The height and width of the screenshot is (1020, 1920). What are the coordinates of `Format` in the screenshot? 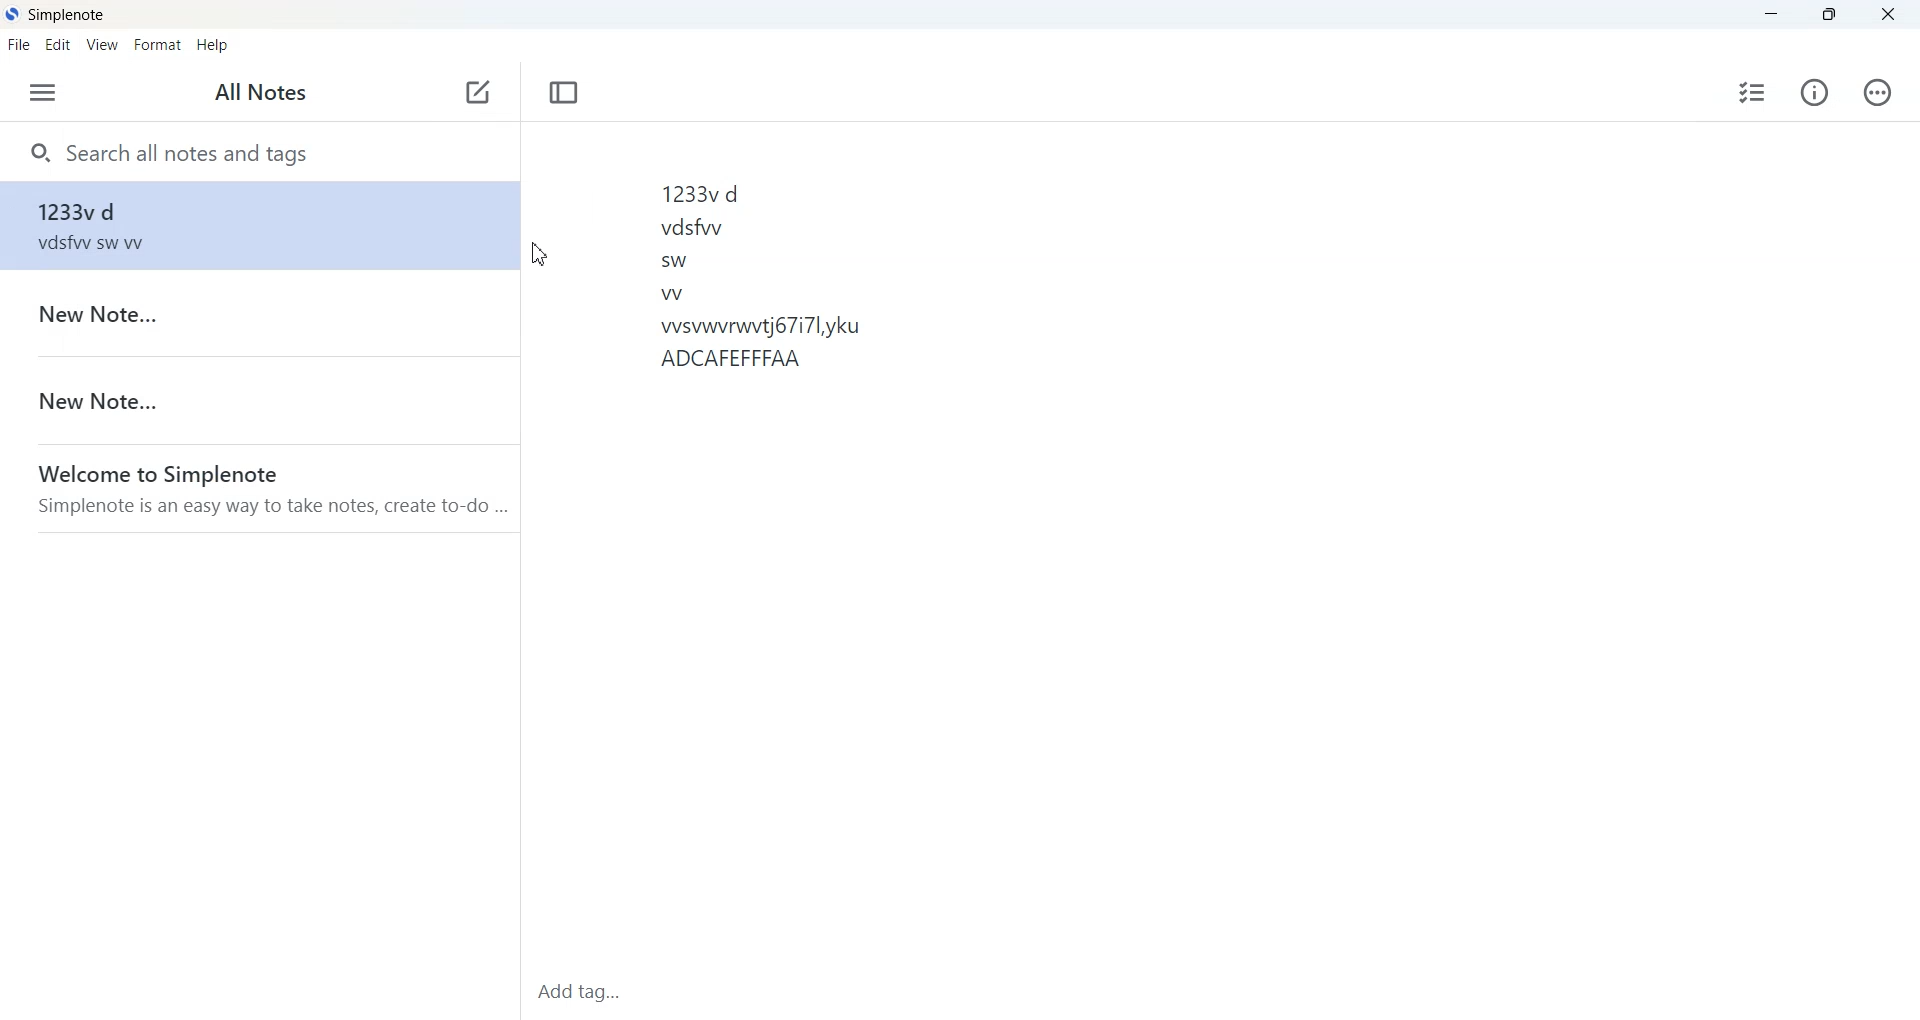 It's located at (157, 45).